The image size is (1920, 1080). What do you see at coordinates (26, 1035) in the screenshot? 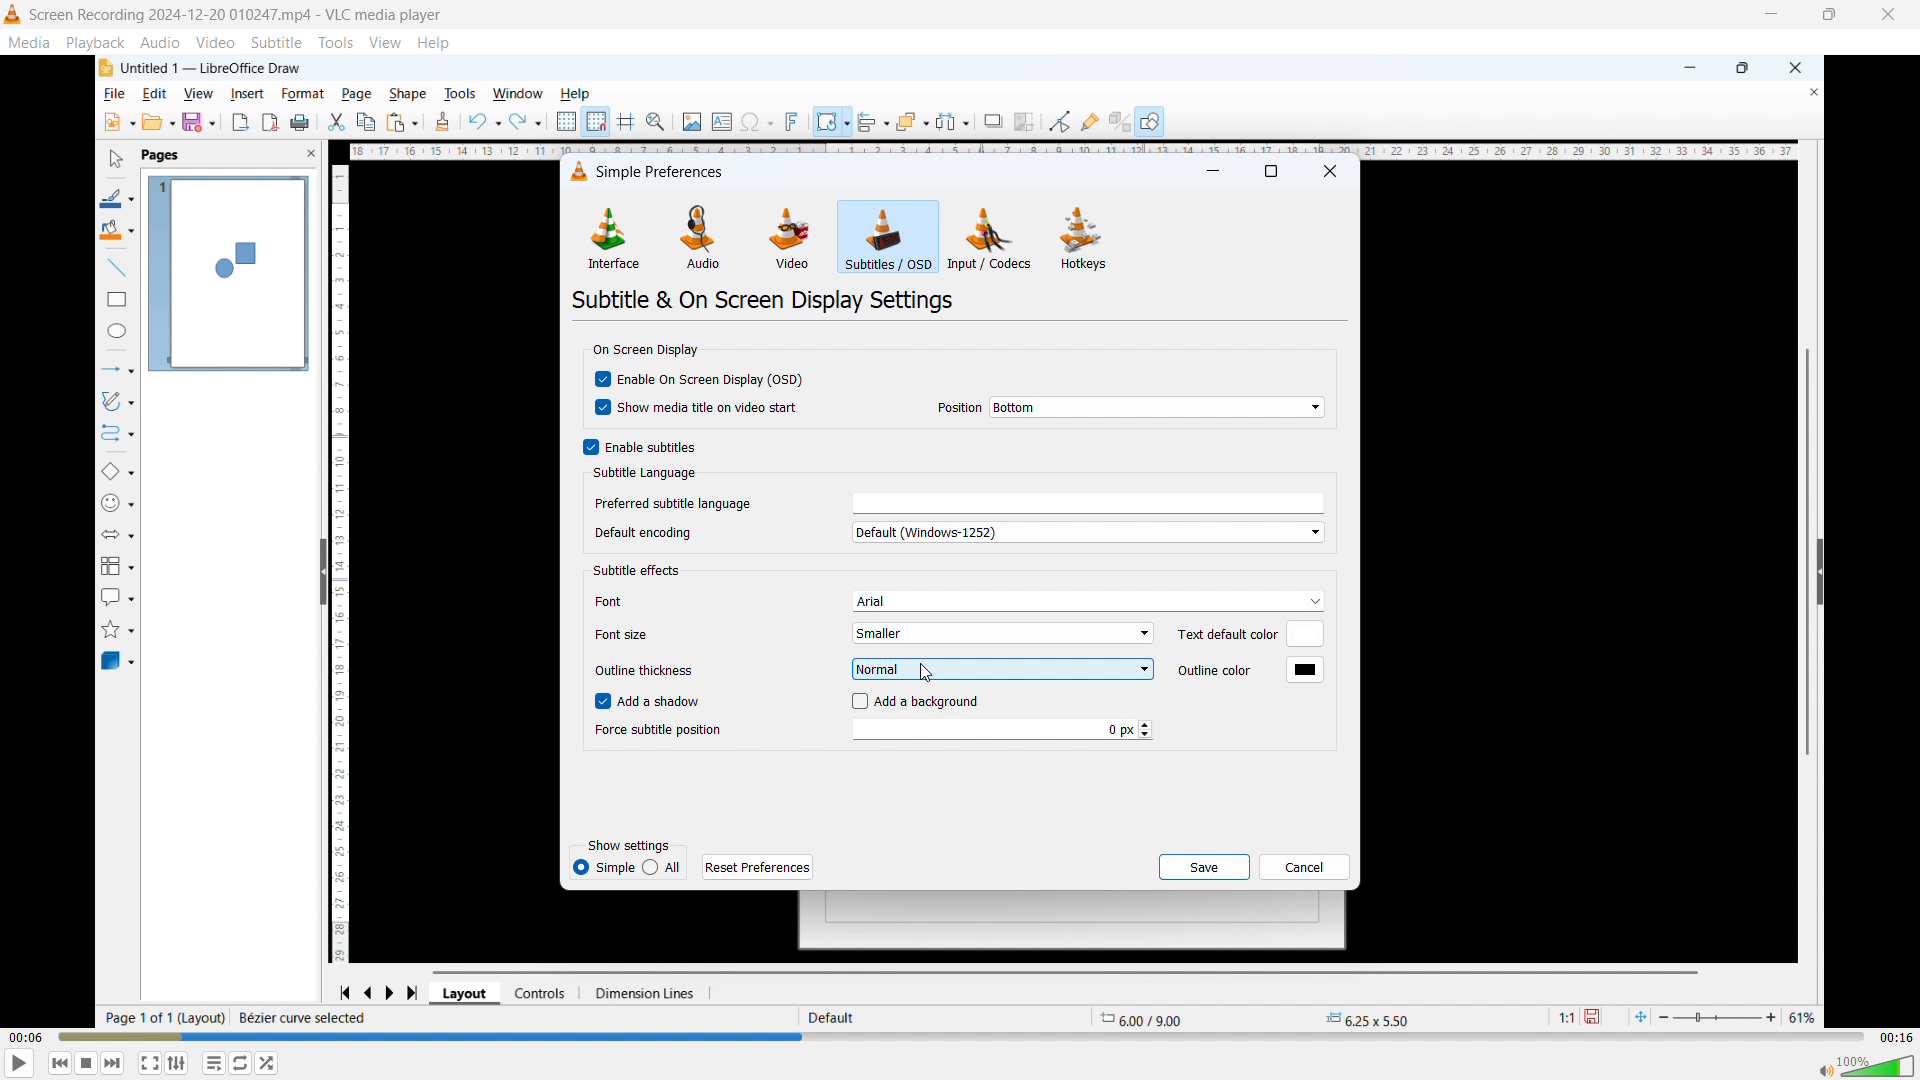
I see `Time elapsed ` at bounding box center [26, 1035].